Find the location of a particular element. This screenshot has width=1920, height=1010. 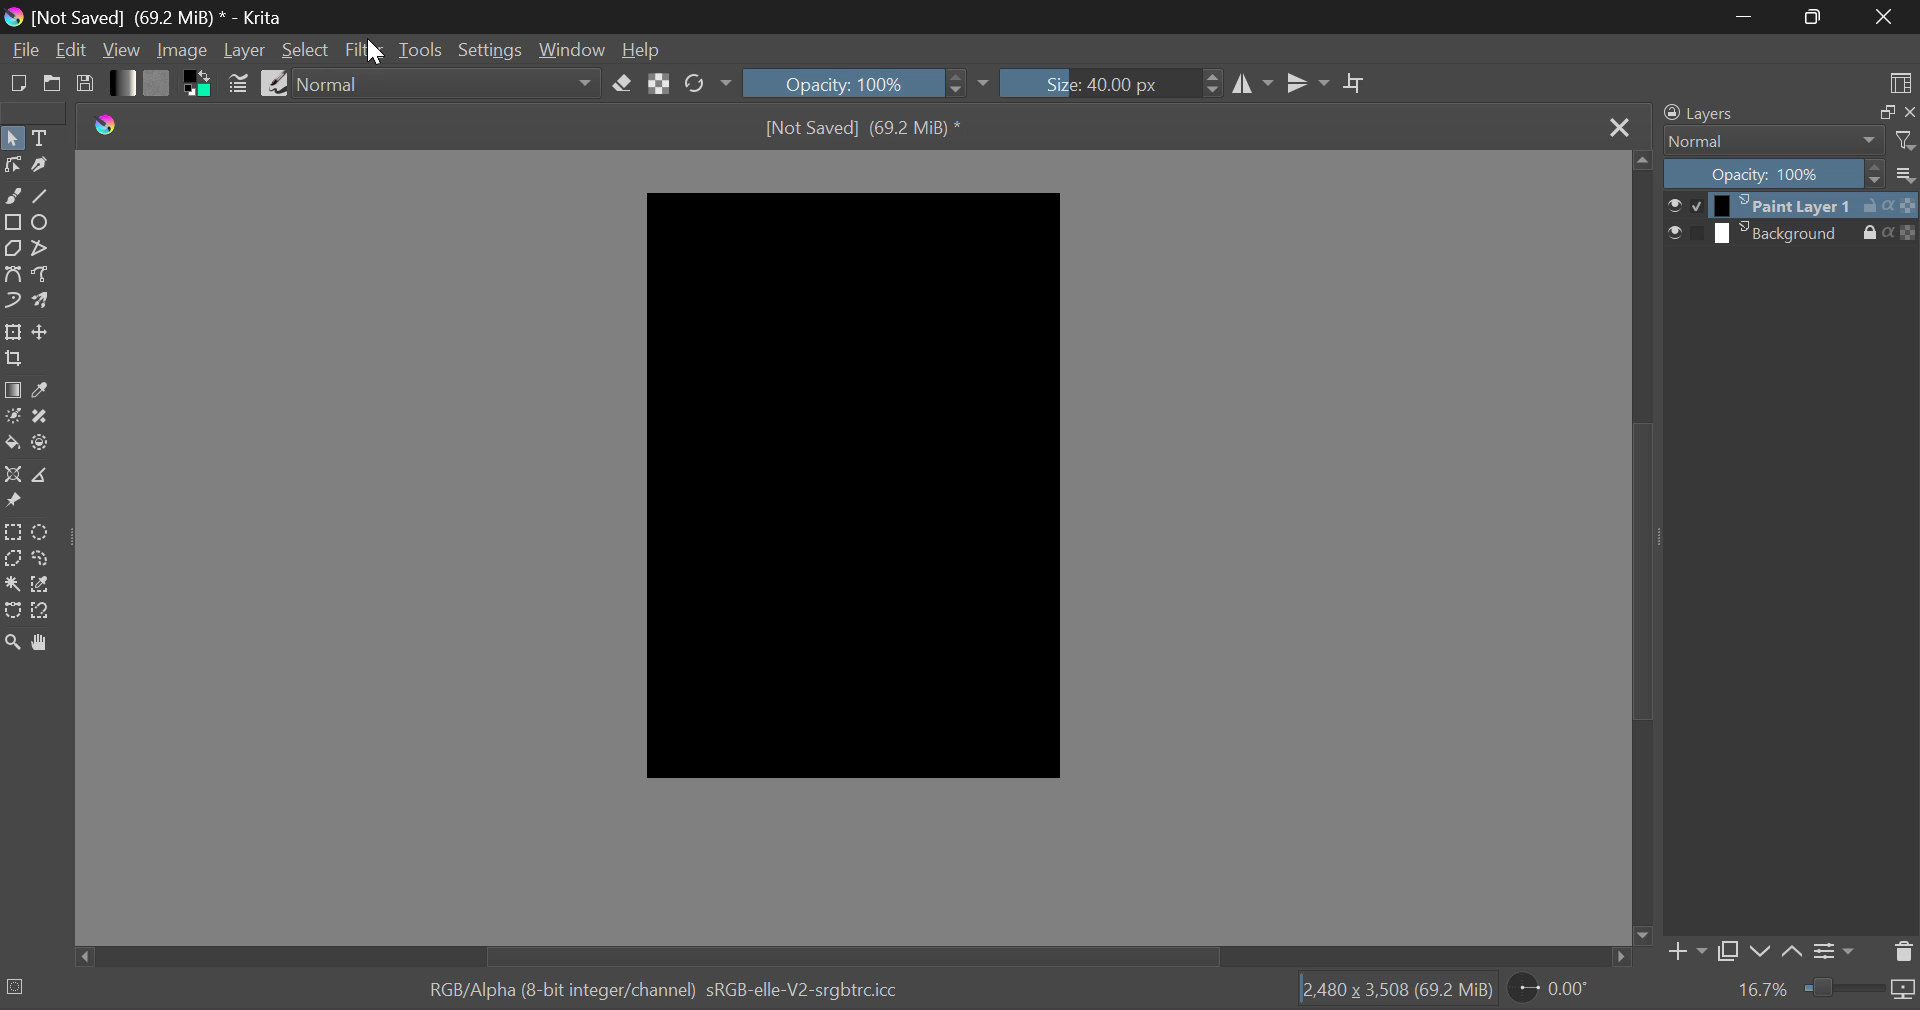

rgb/alpha (8-bit integer/channel) srgb-elle-v2-srgbtrc.icc is located at coordinates (674, 994).